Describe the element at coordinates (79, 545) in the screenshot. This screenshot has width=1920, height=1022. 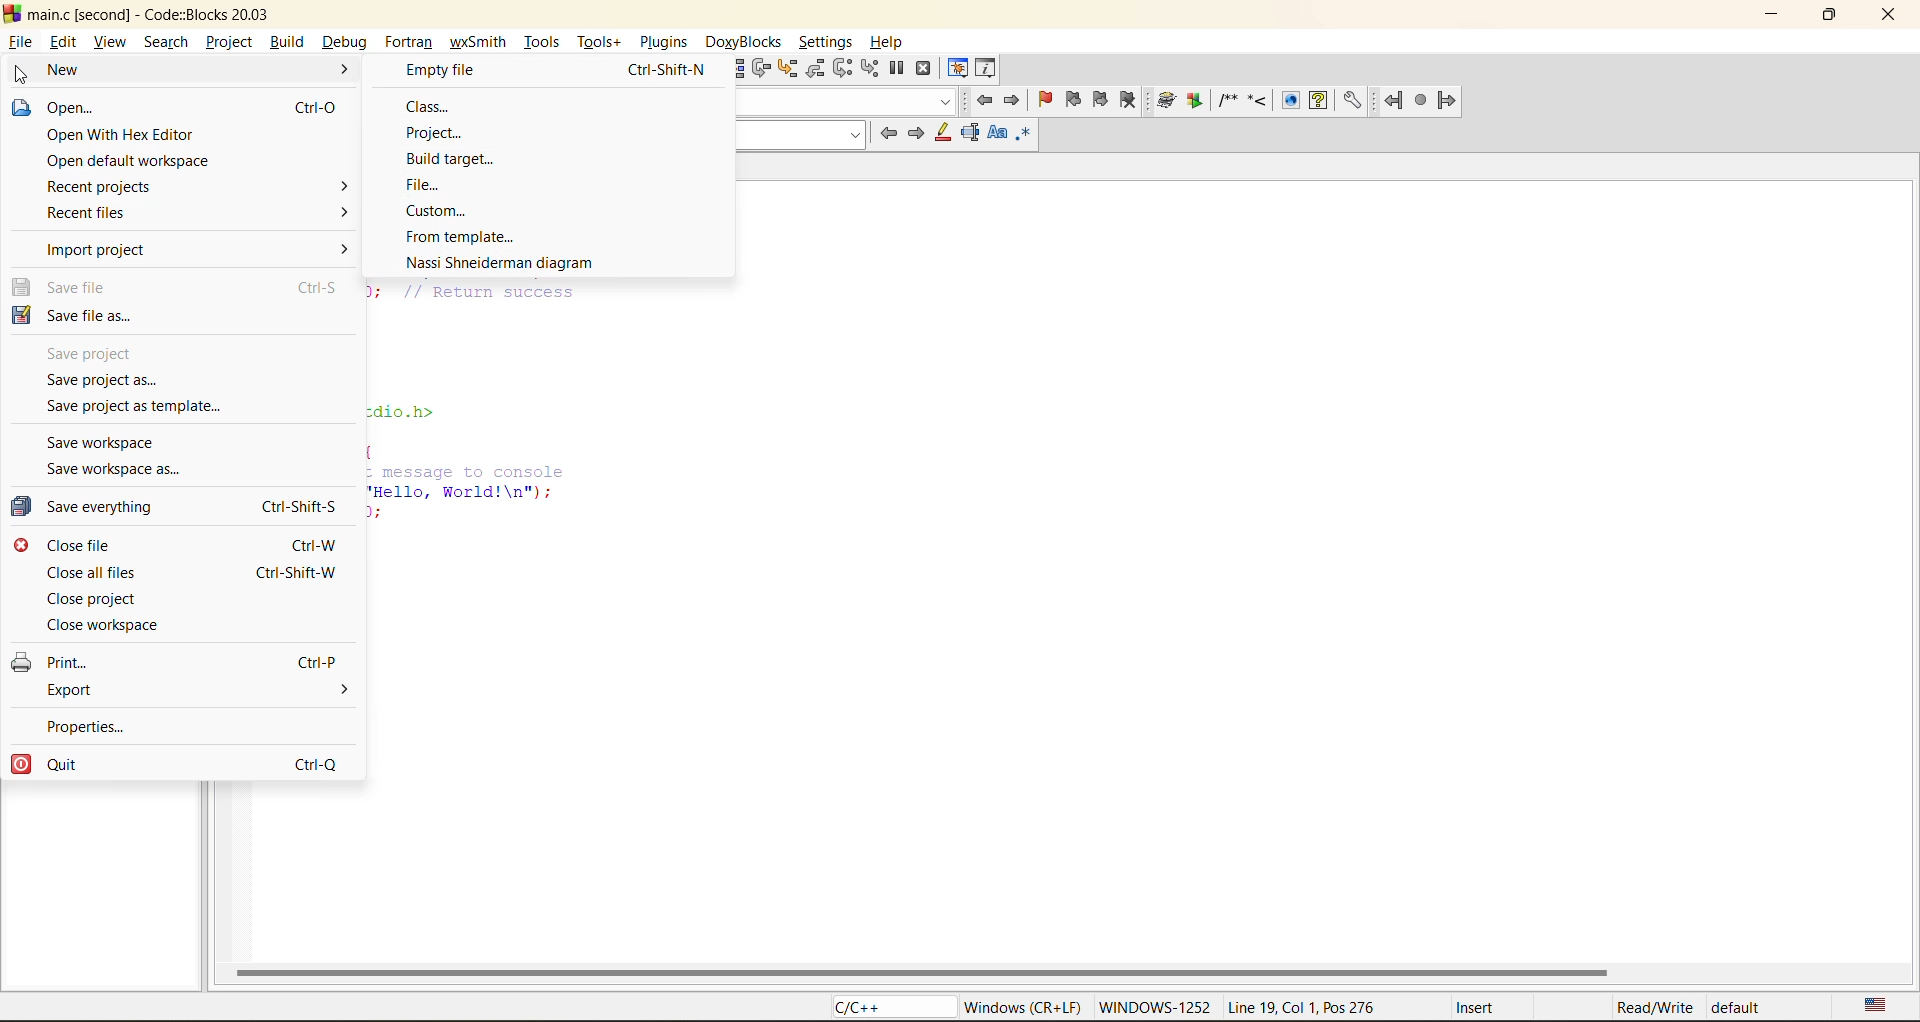
I see `close file` at that location.